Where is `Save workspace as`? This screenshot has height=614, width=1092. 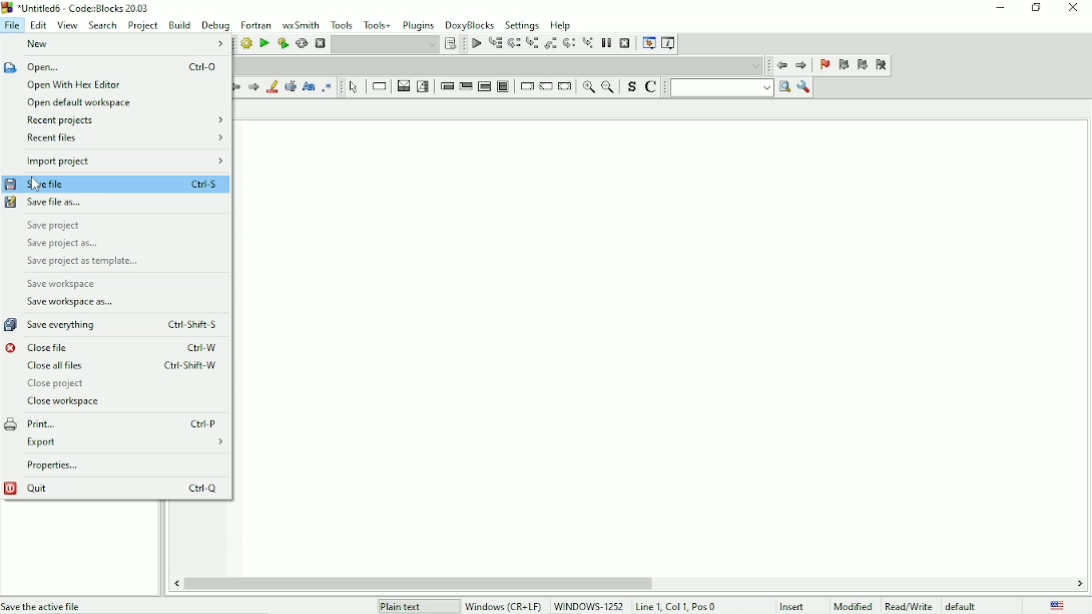 Save workspace as is located at coordinates (71, 302).